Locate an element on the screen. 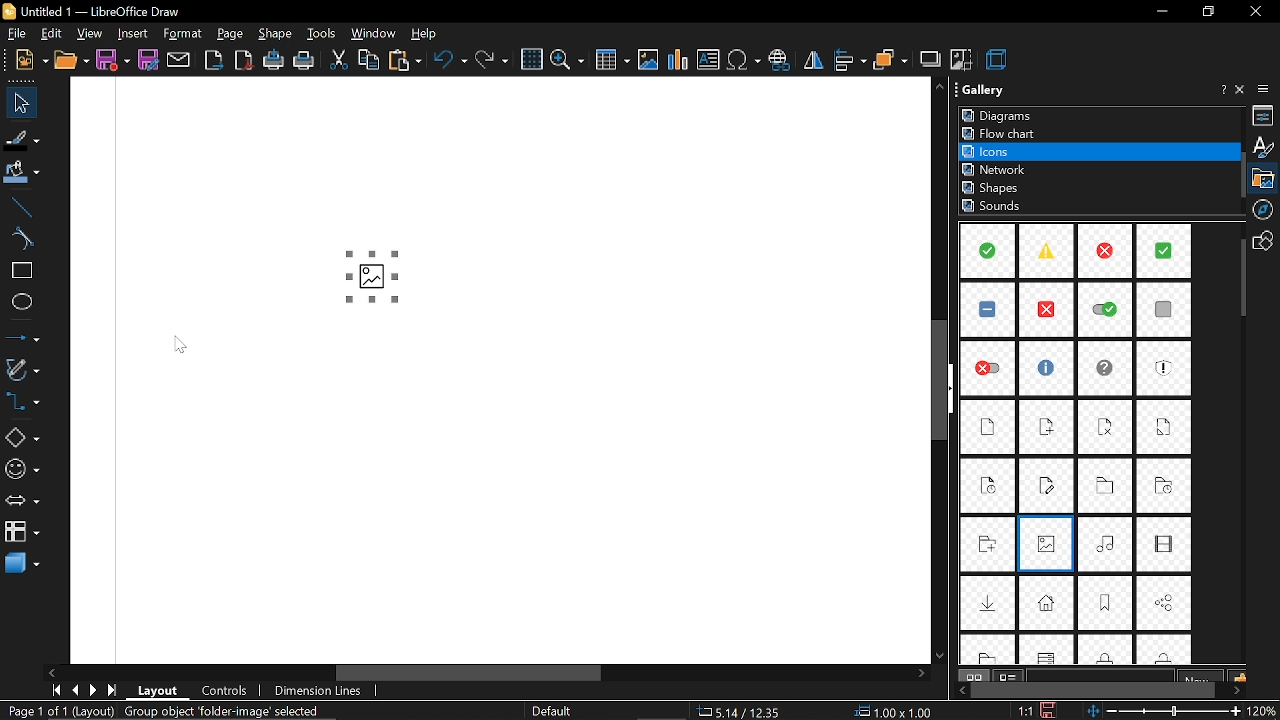 This screenshot has height=720, width=1280. 1:1 is located at coordinates (1025, 710).